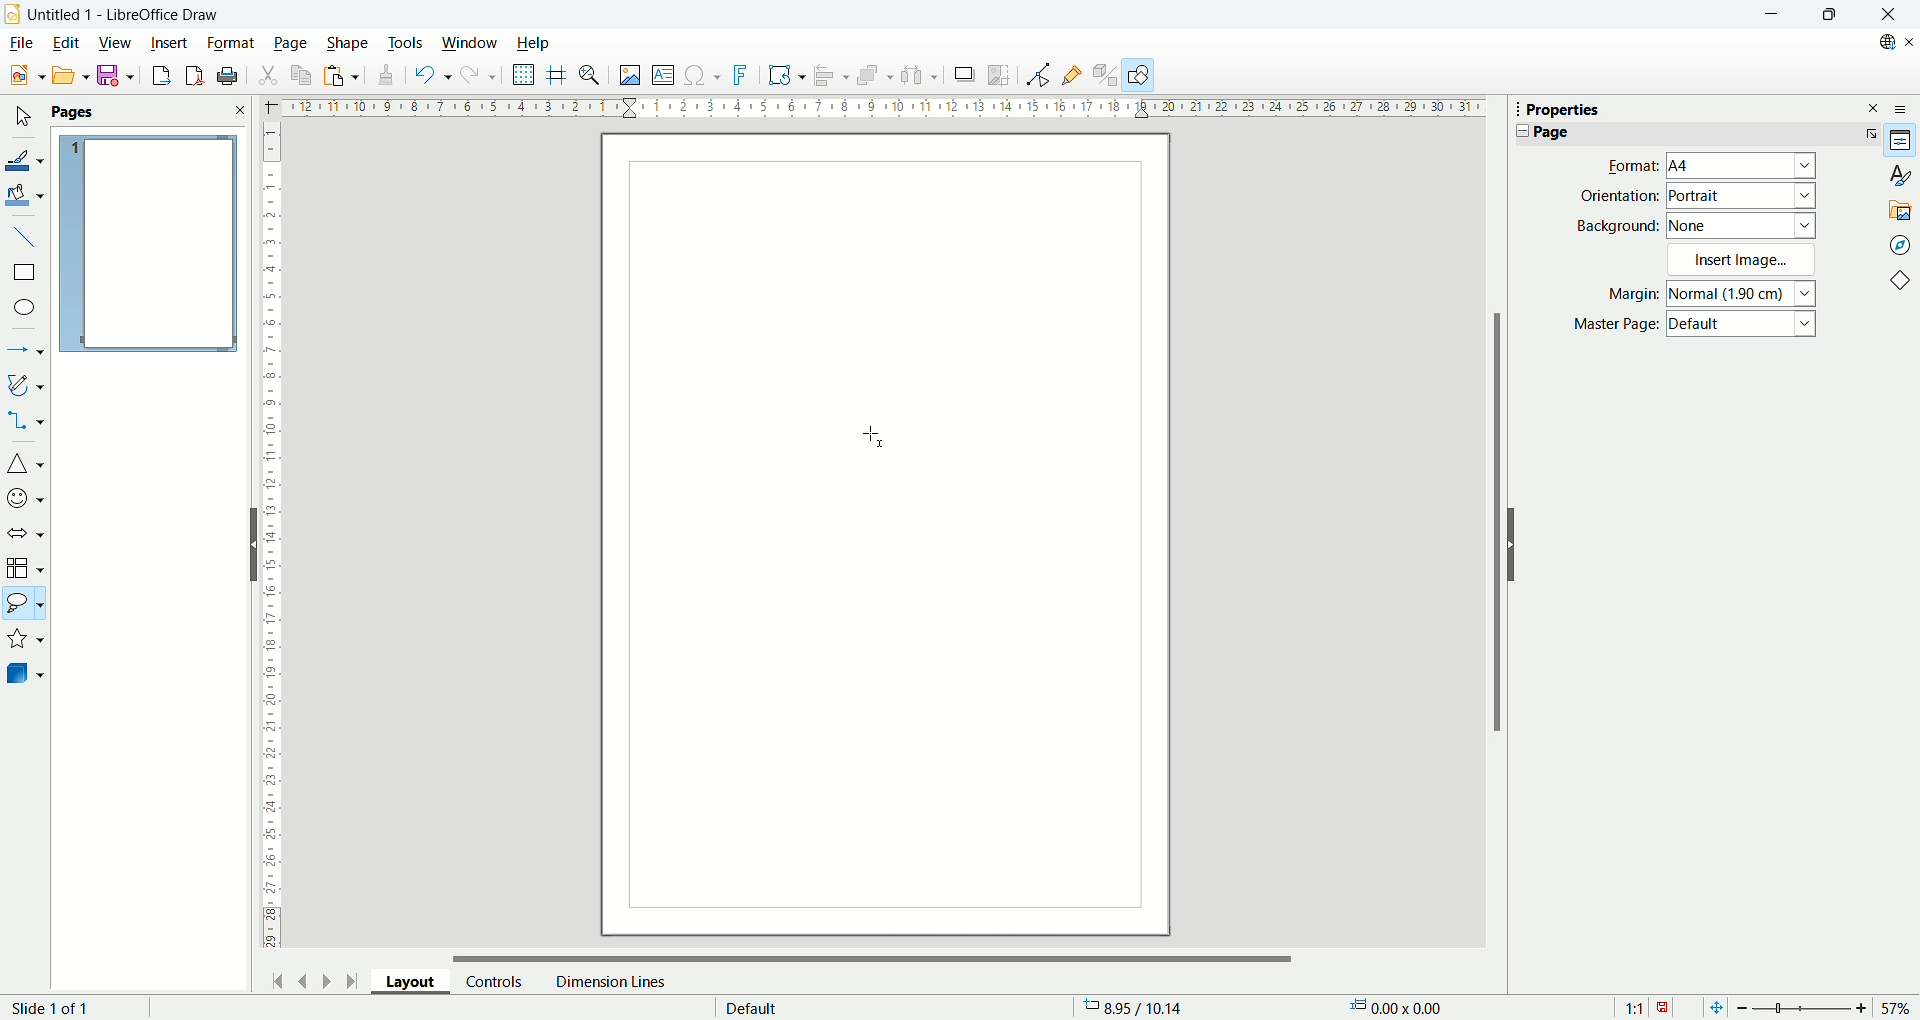  What do you see at coordinates (1551, 132) in the screenshot?
I see `Page` at bounding box center [1551, 132].